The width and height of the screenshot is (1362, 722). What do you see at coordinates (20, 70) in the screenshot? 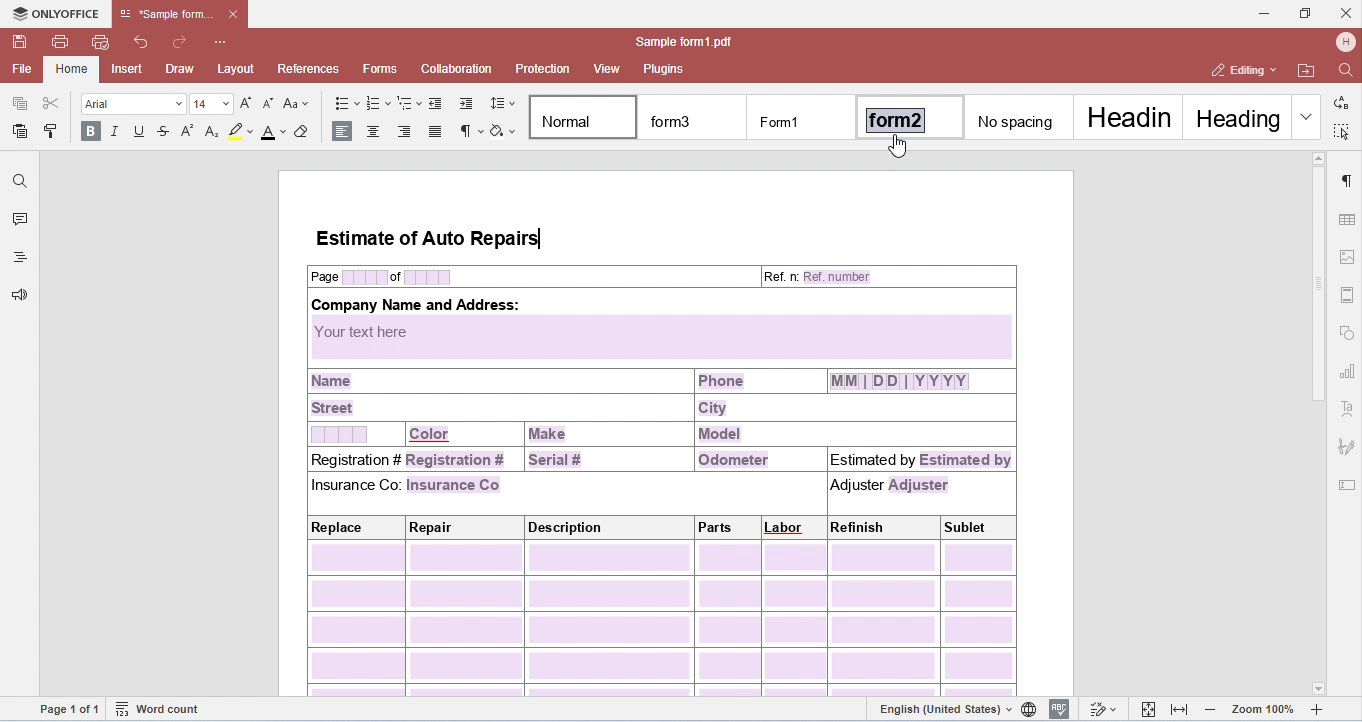
I see `file` at bounding box center [20, 70].